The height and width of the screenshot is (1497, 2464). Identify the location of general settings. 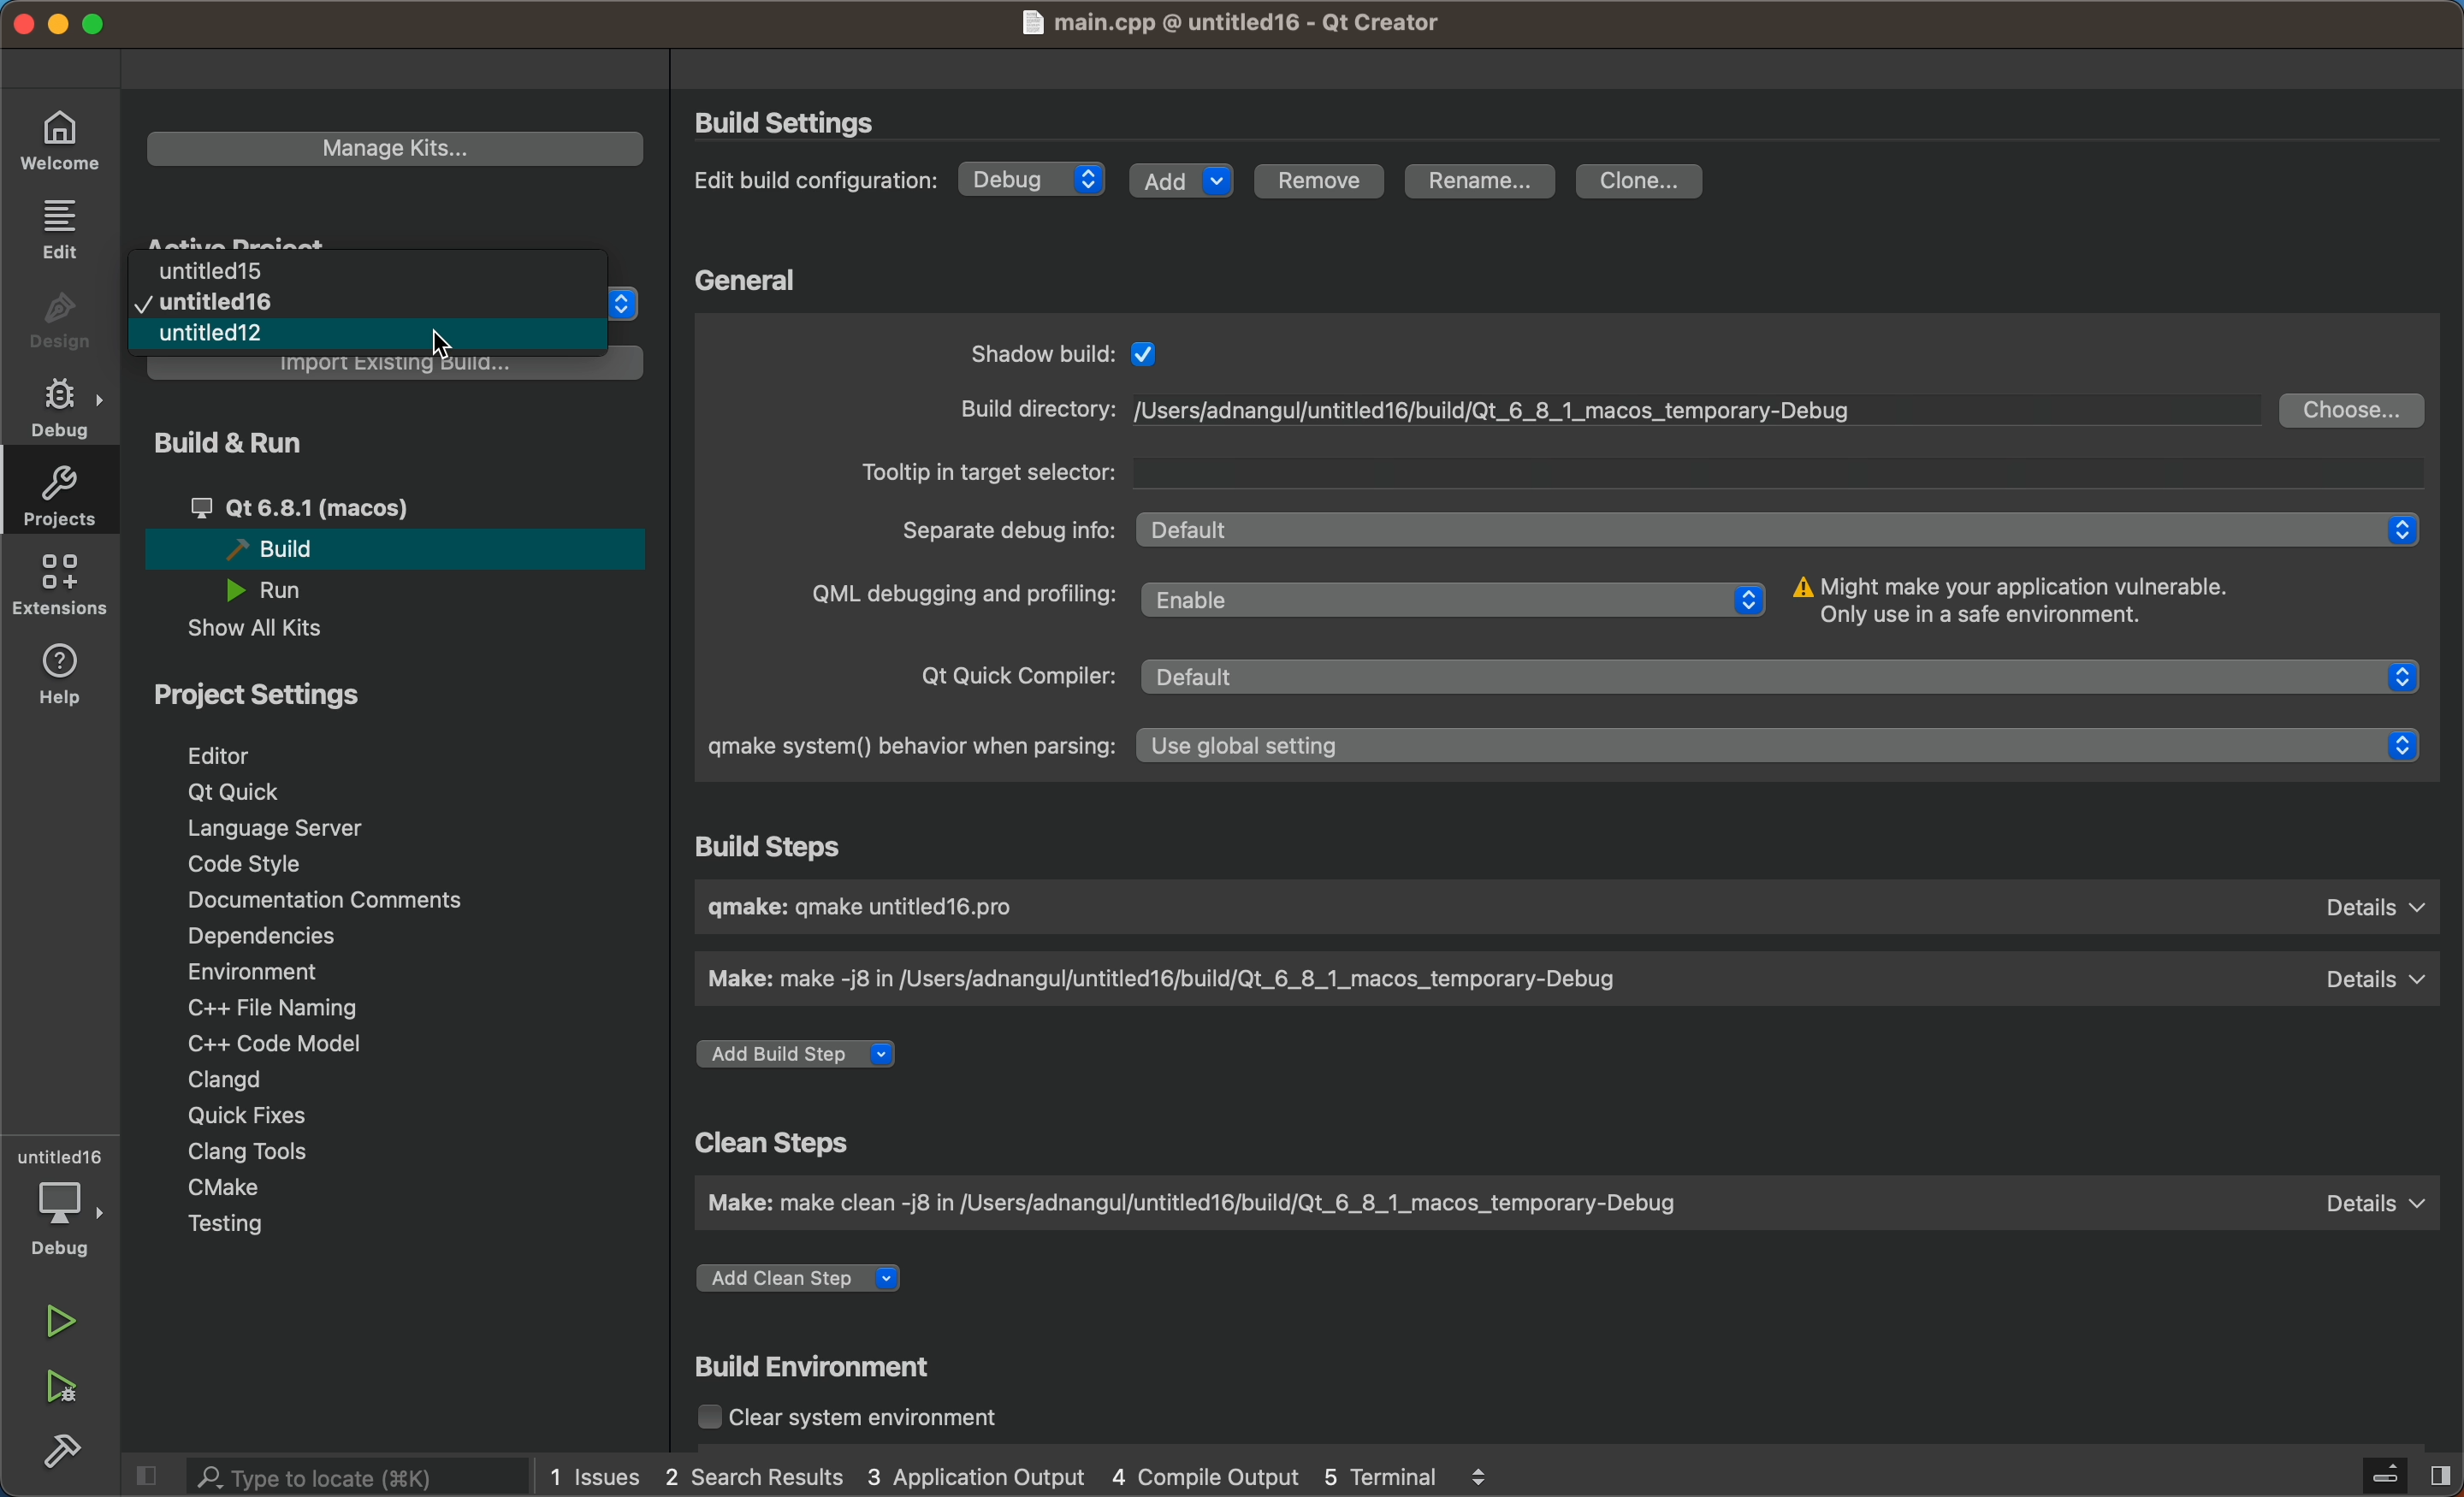
(1548, 539).